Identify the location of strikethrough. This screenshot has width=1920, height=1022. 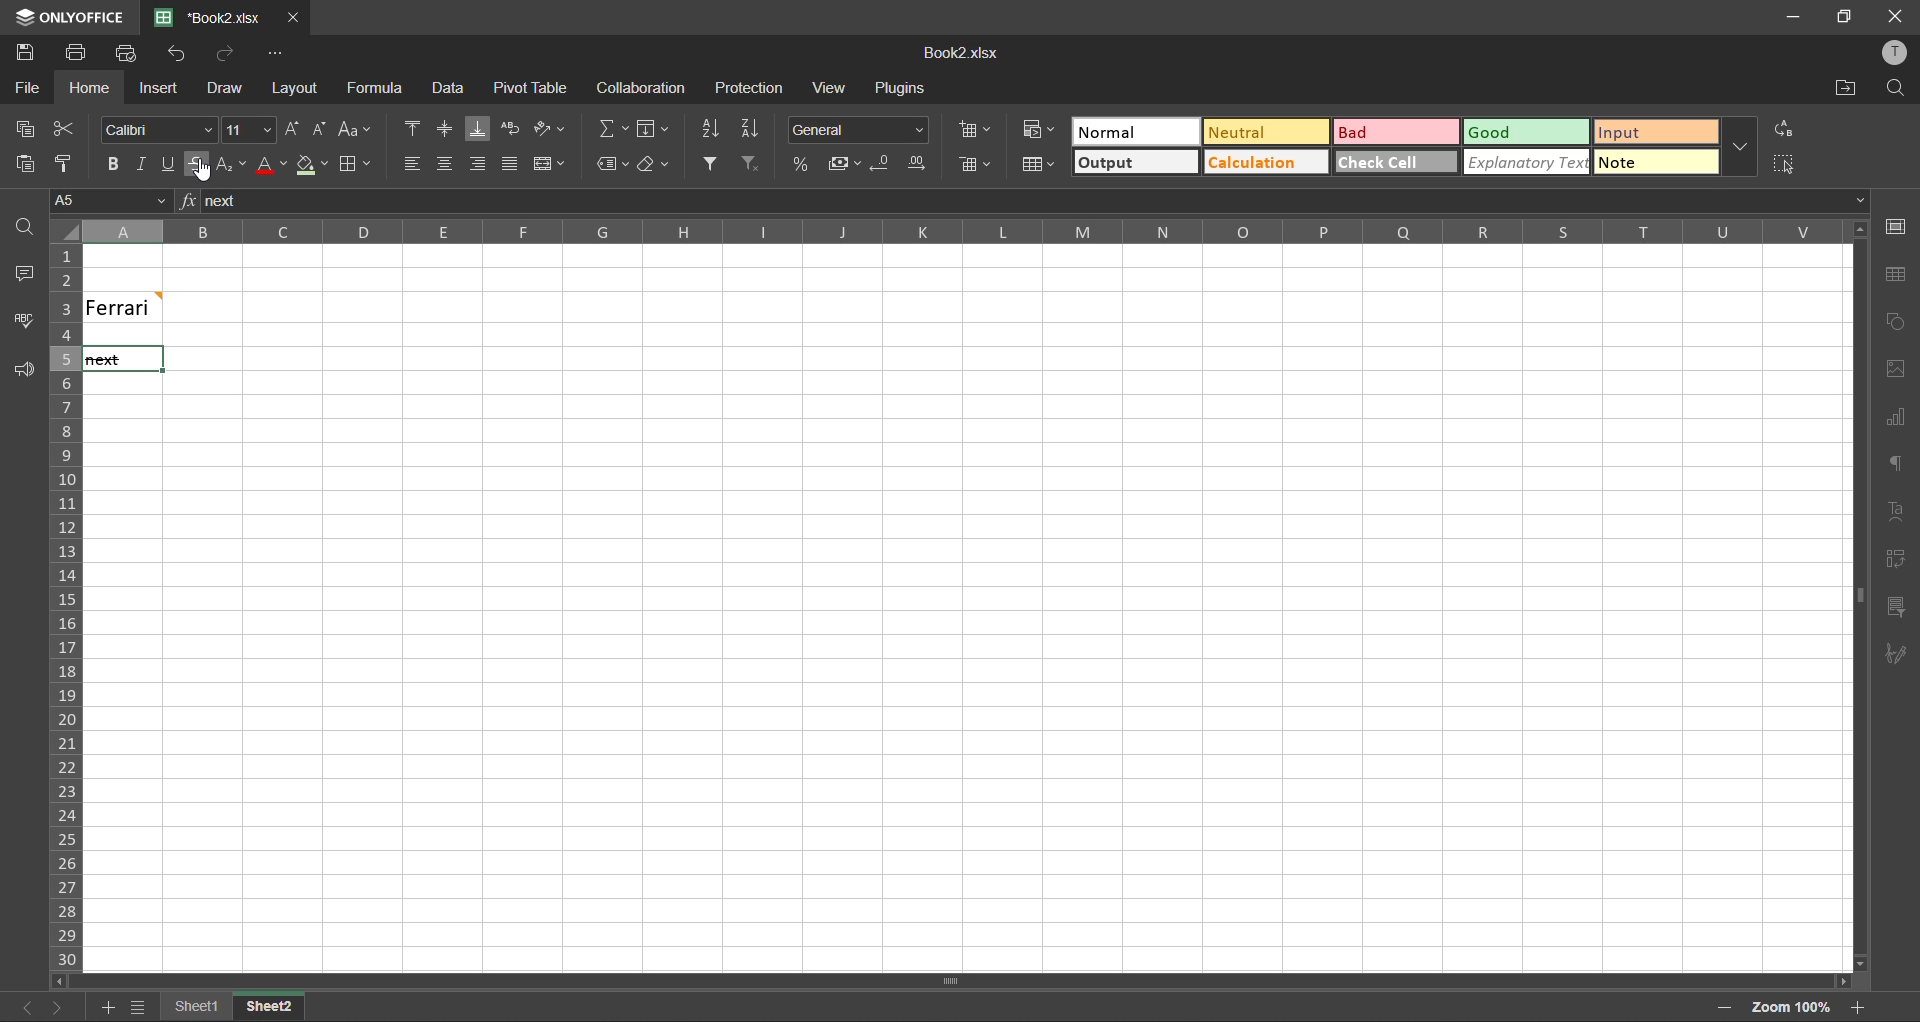
(198, 164).